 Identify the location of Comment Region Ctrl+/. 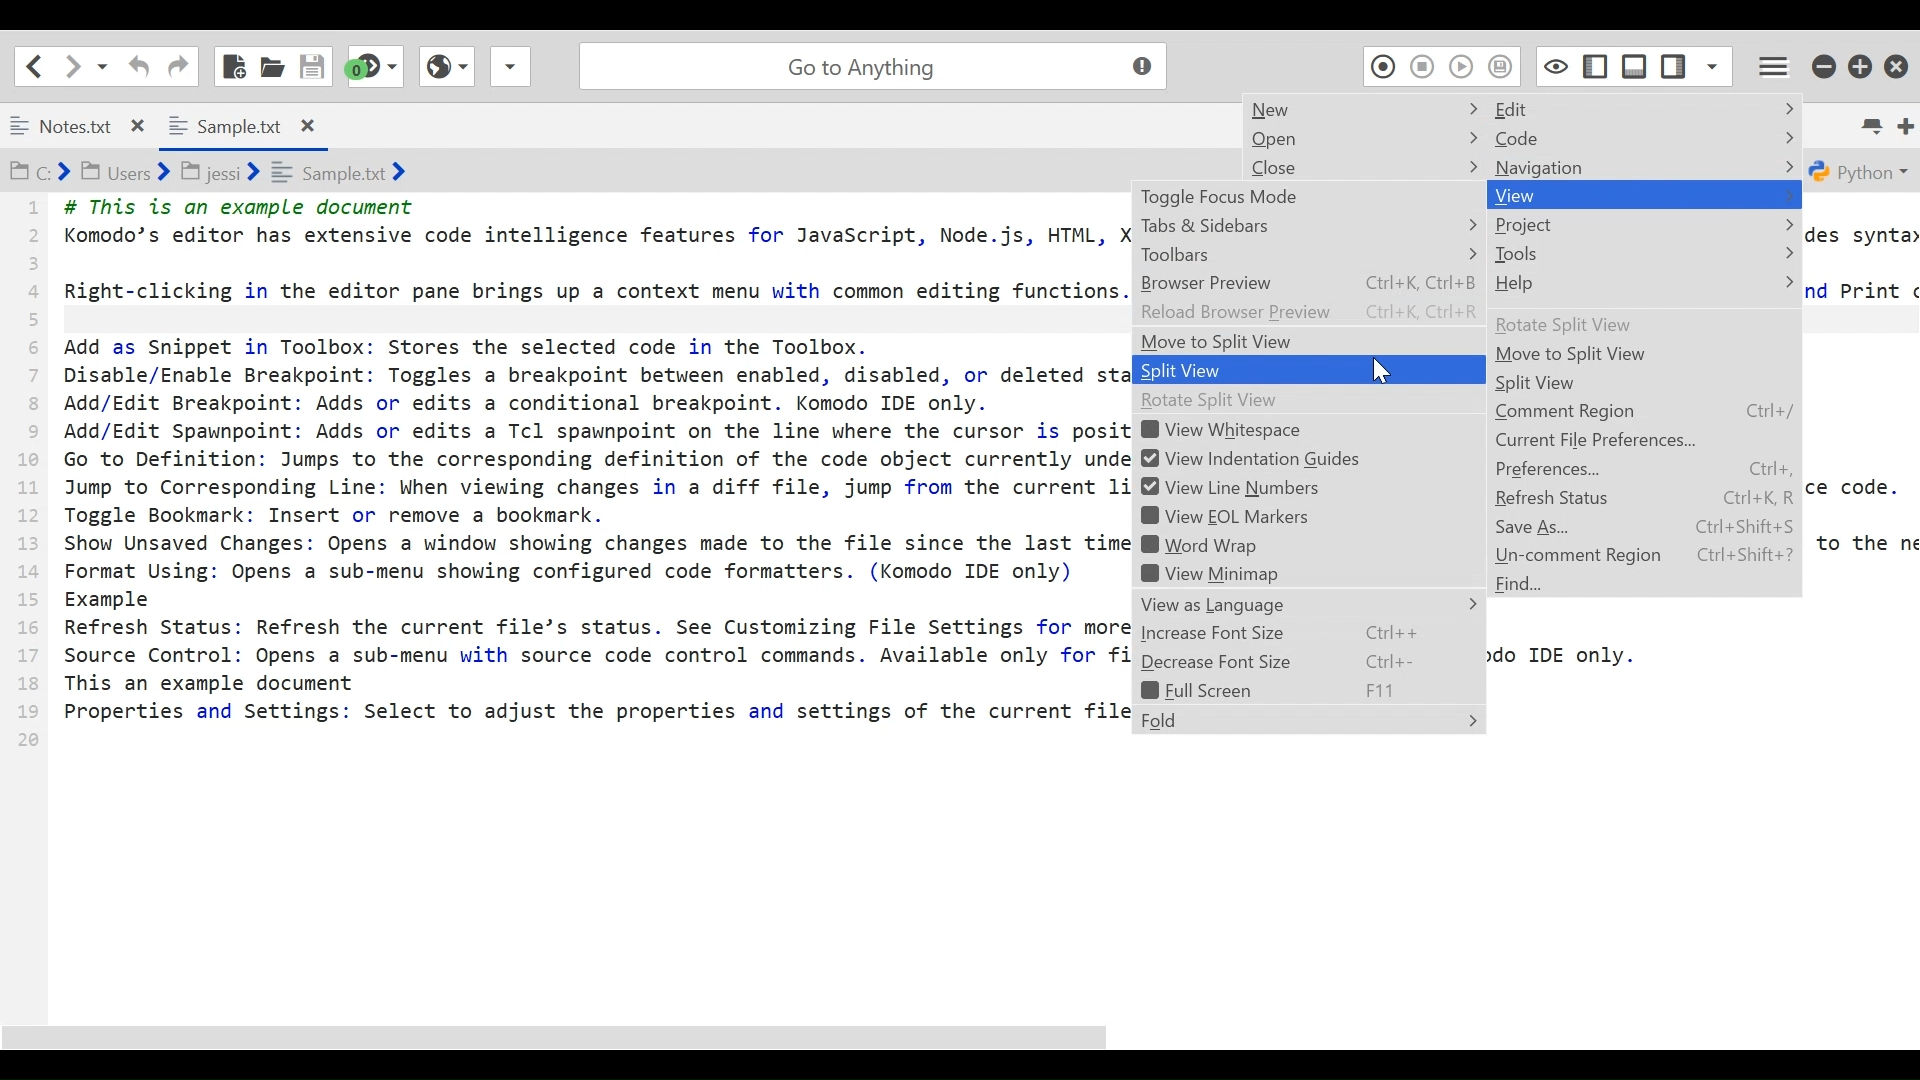
(1645, 412).